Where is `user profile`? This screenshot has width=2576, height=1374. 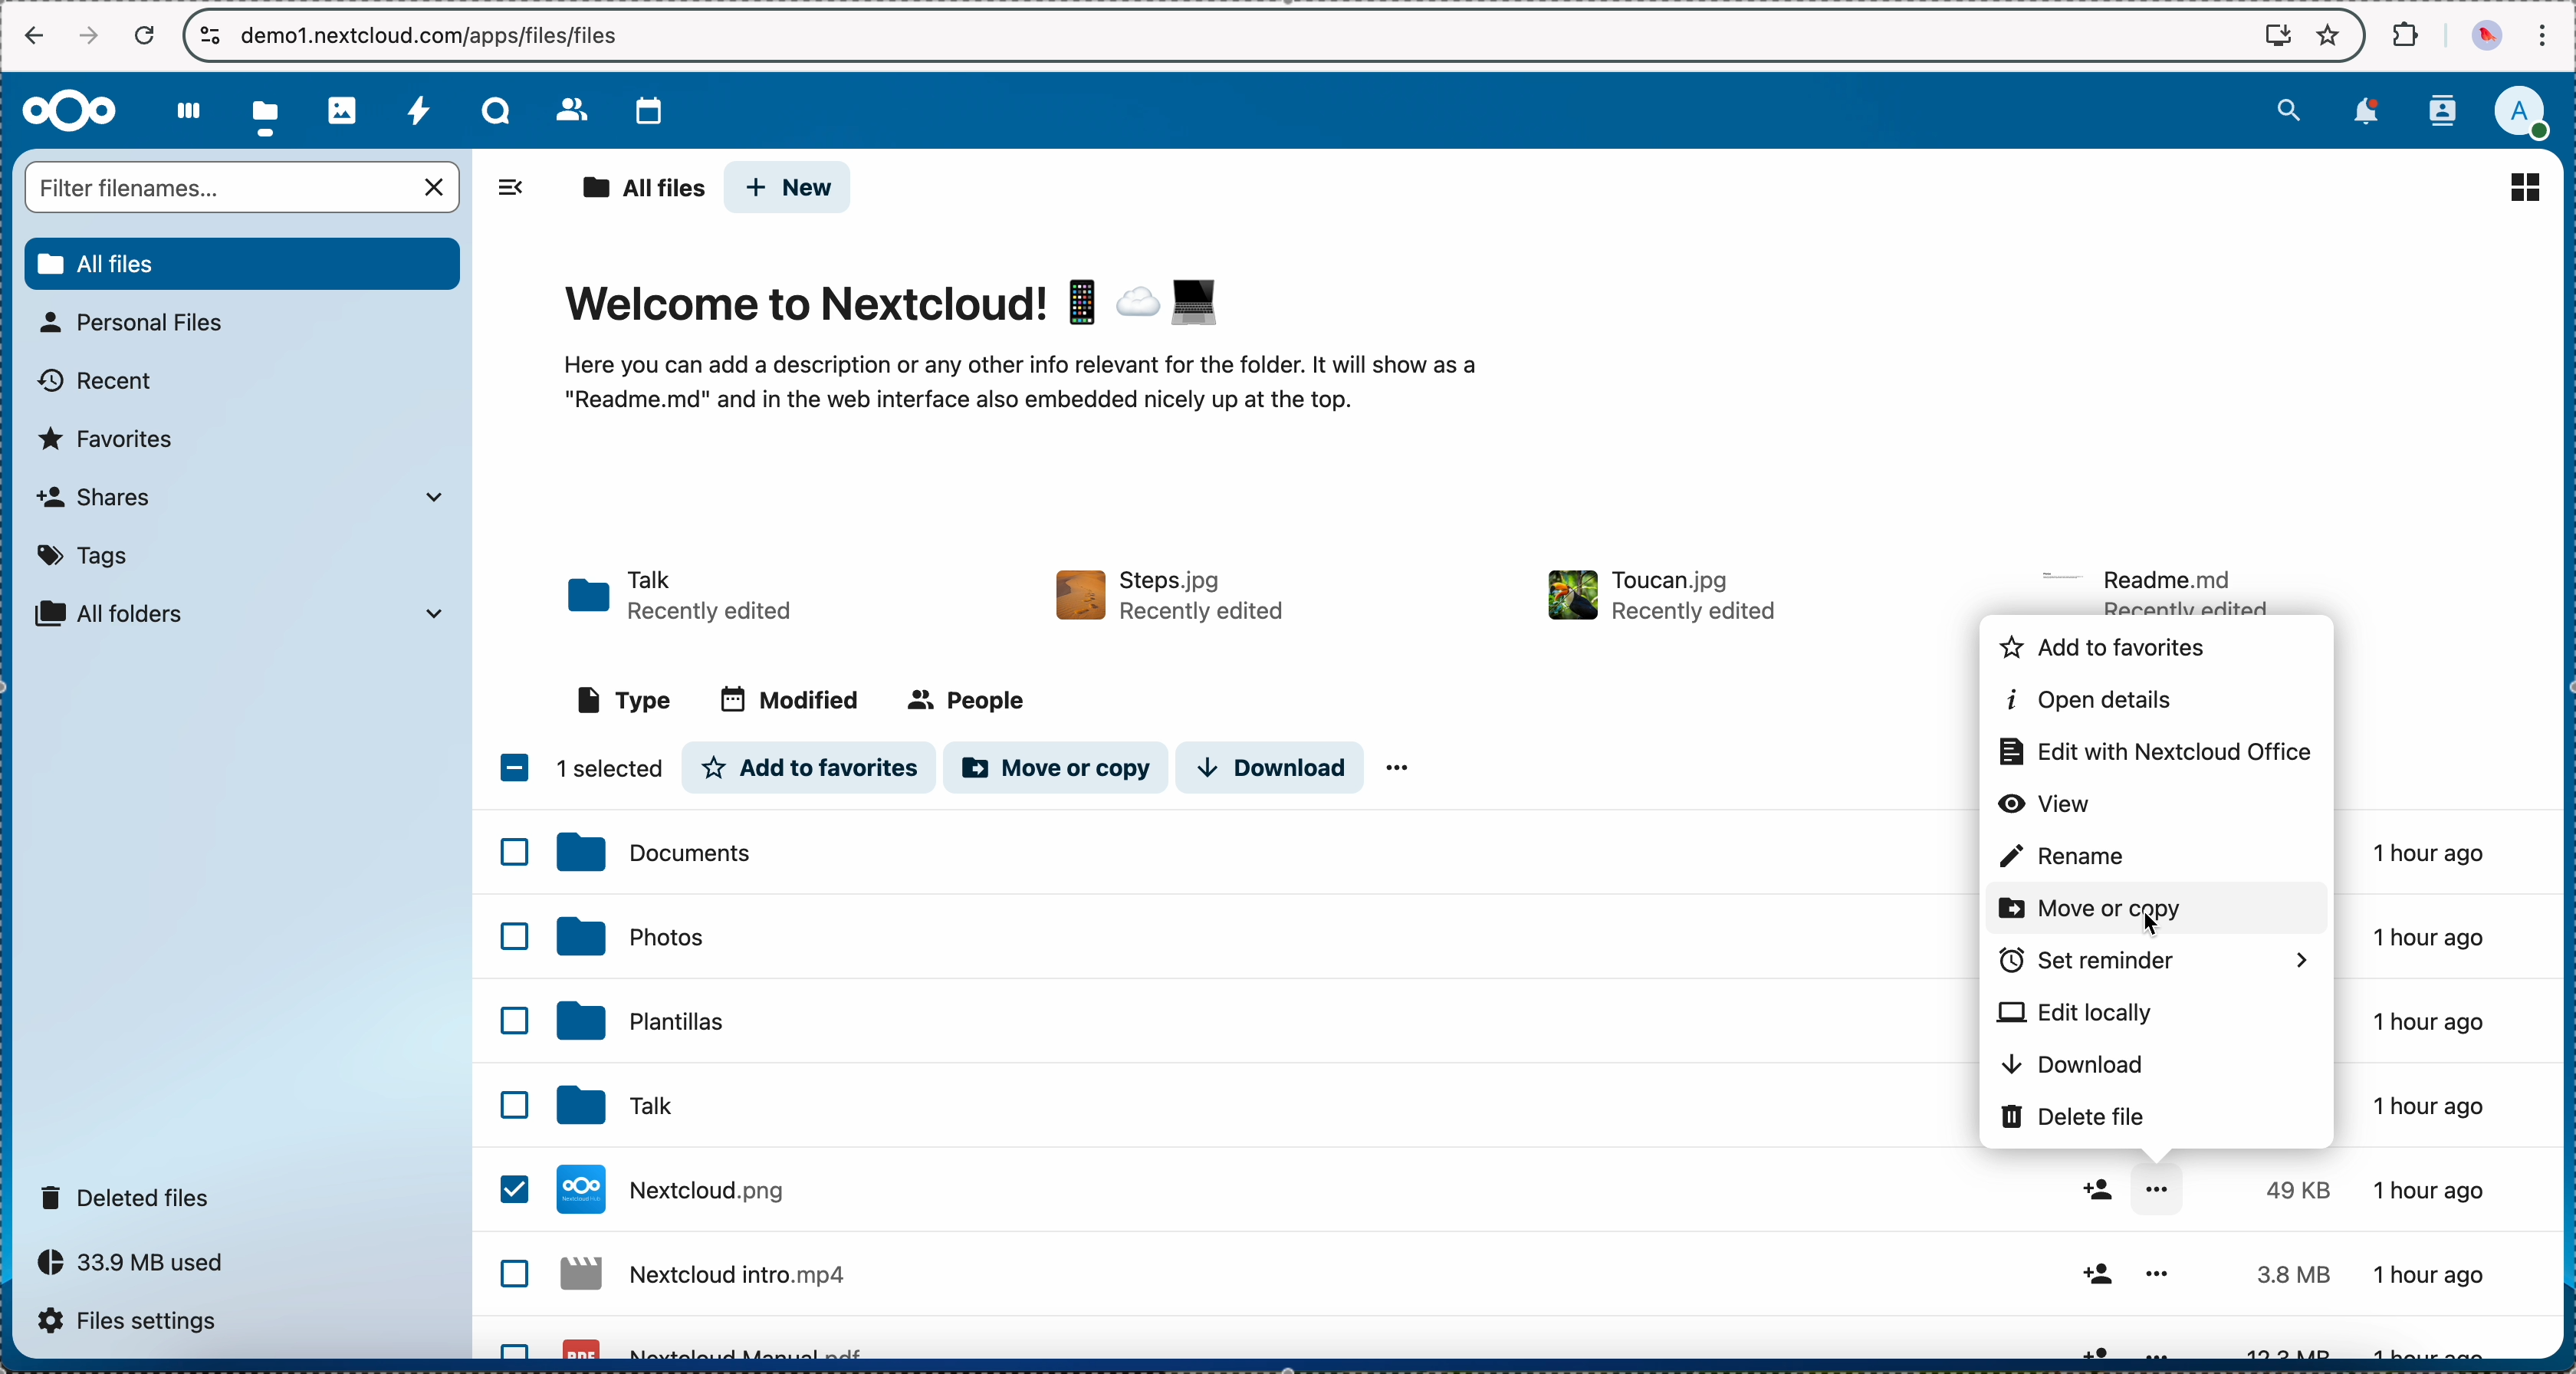 user profile is located at coordinates (2531, 112).